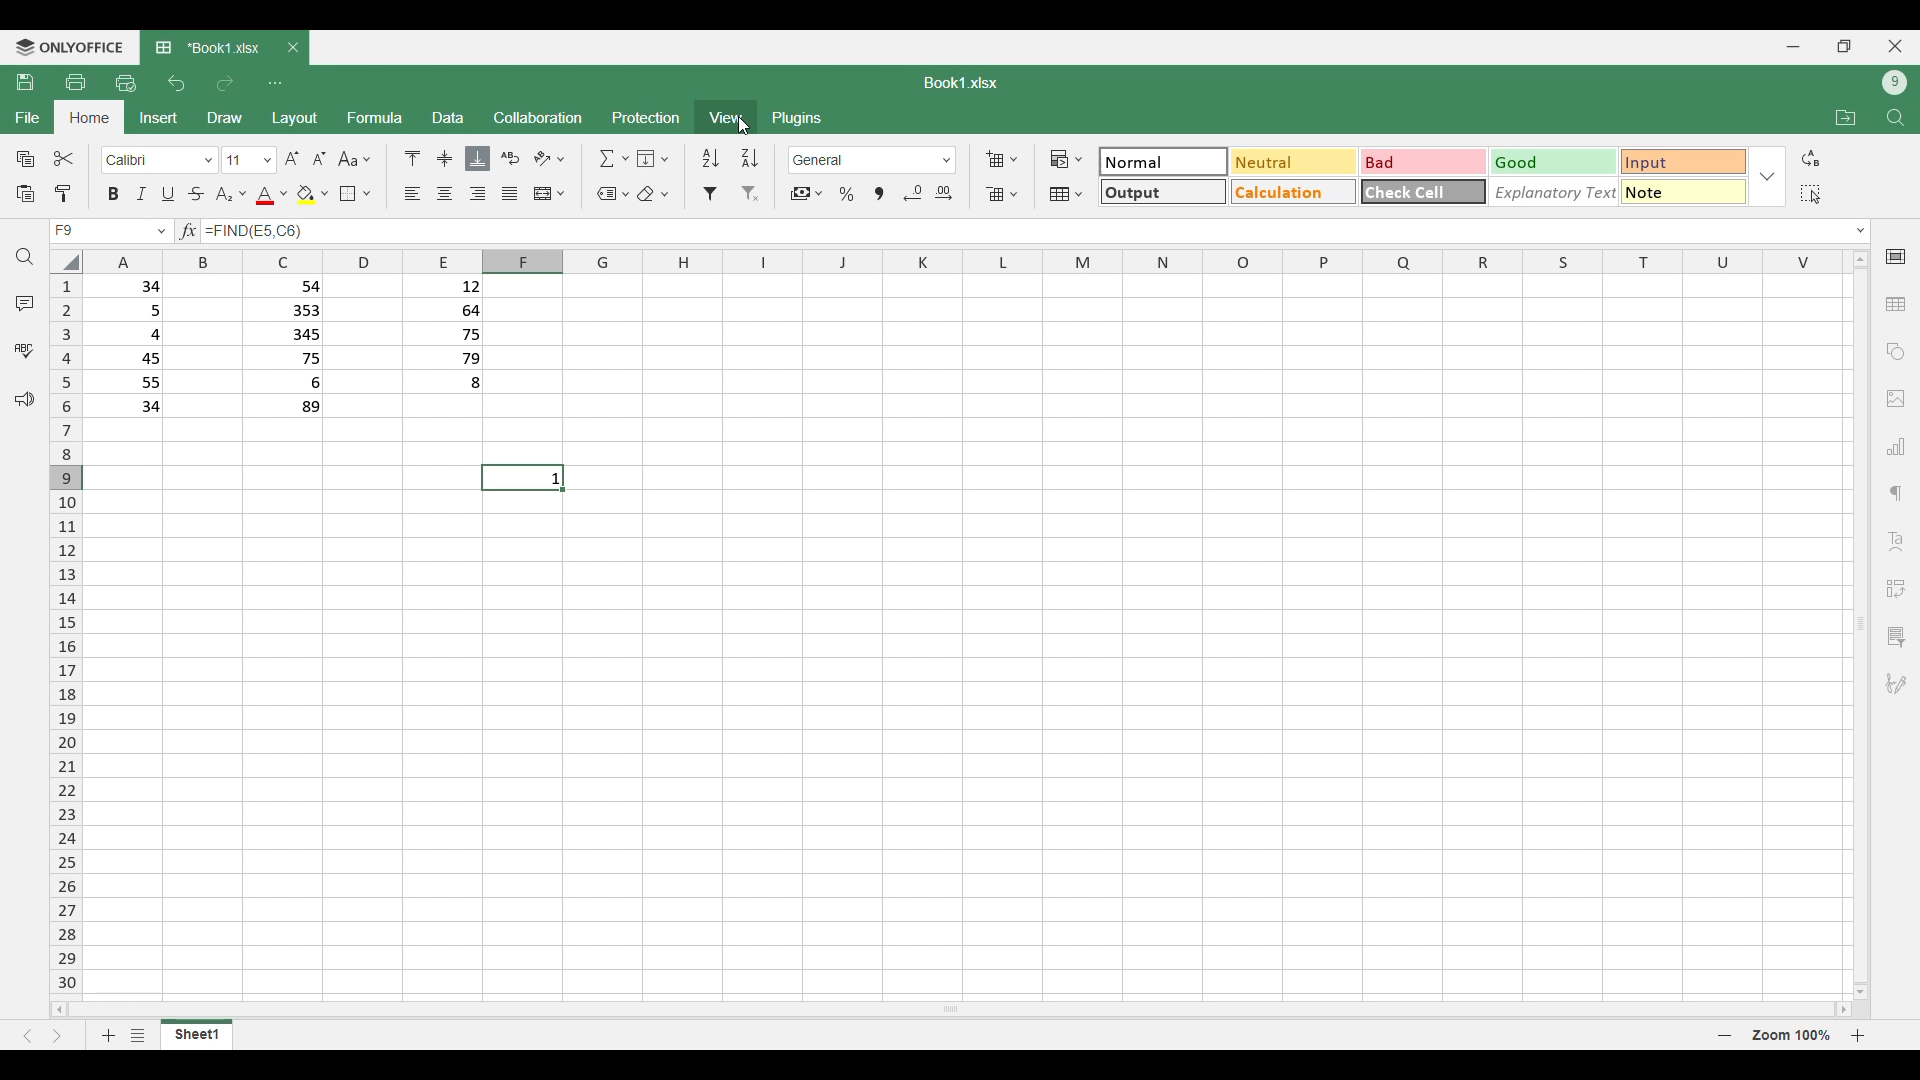 This screenshot has width=1920, height=1080. Describe the element at coordinates (1862, 991) in the screenshot. I see `move down` at that location.